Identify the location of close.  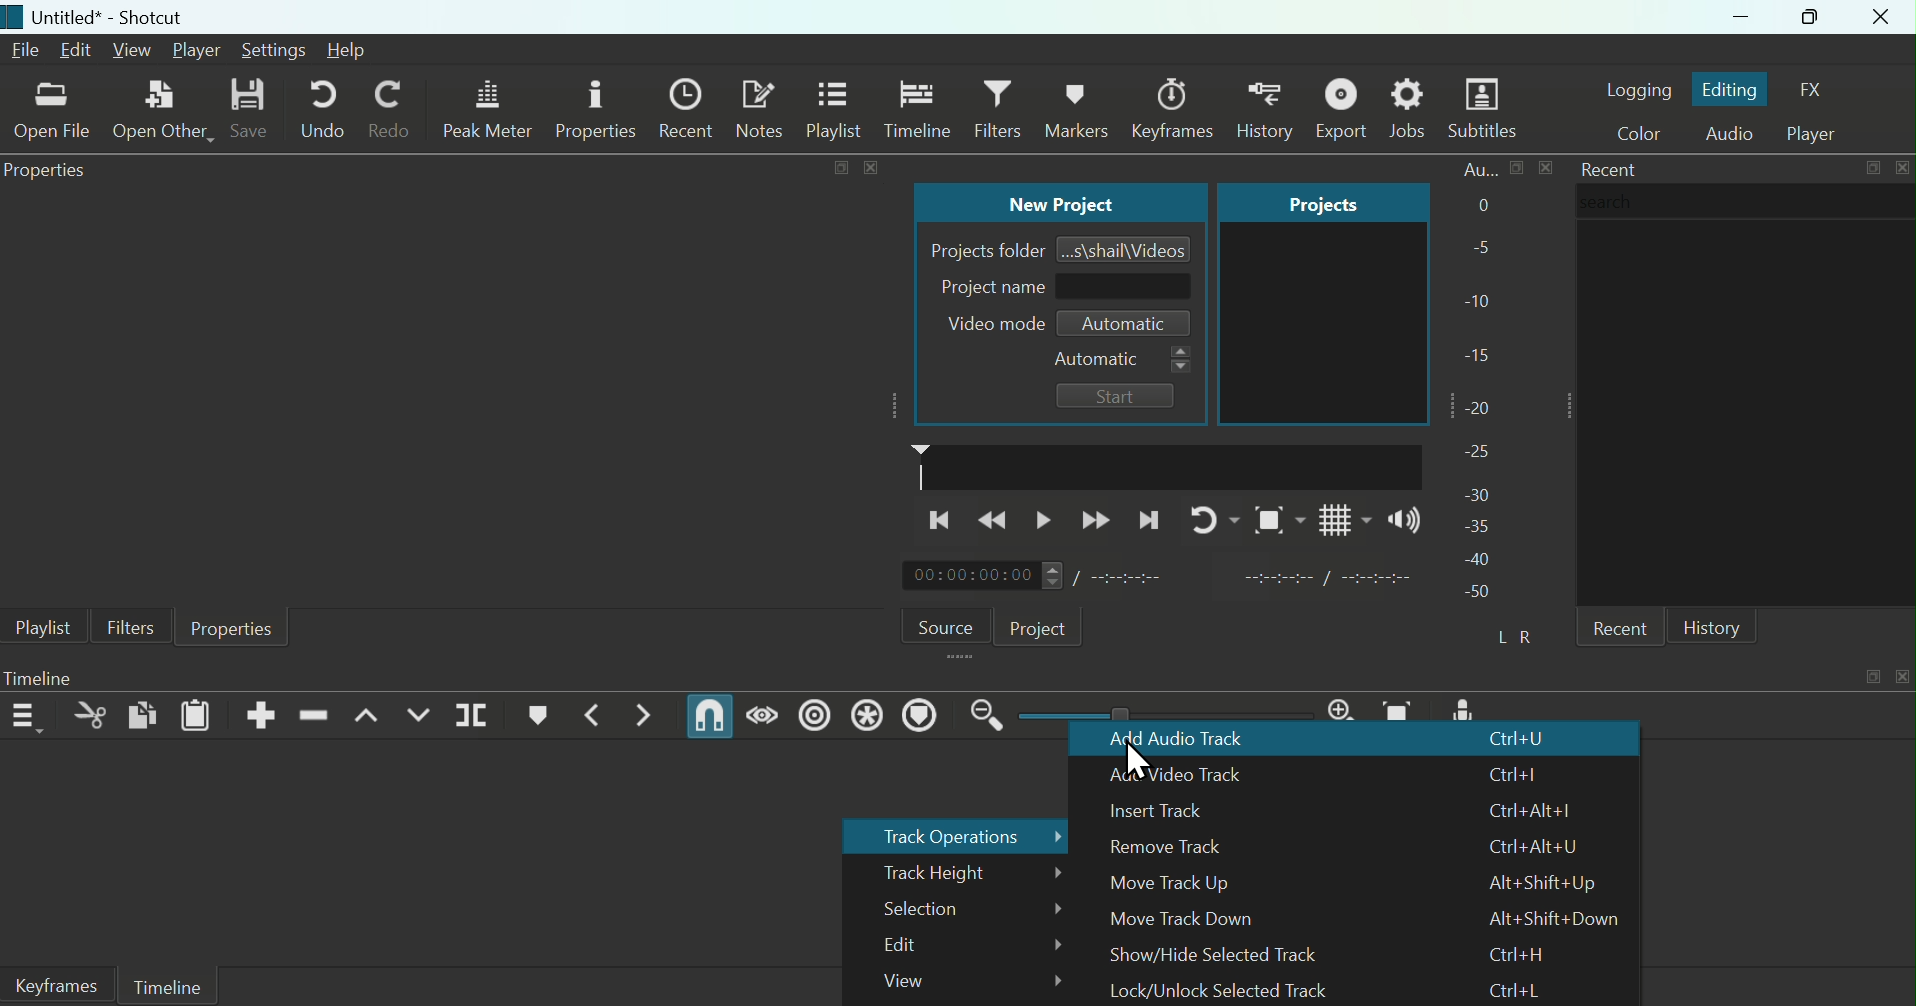
(870, 167).